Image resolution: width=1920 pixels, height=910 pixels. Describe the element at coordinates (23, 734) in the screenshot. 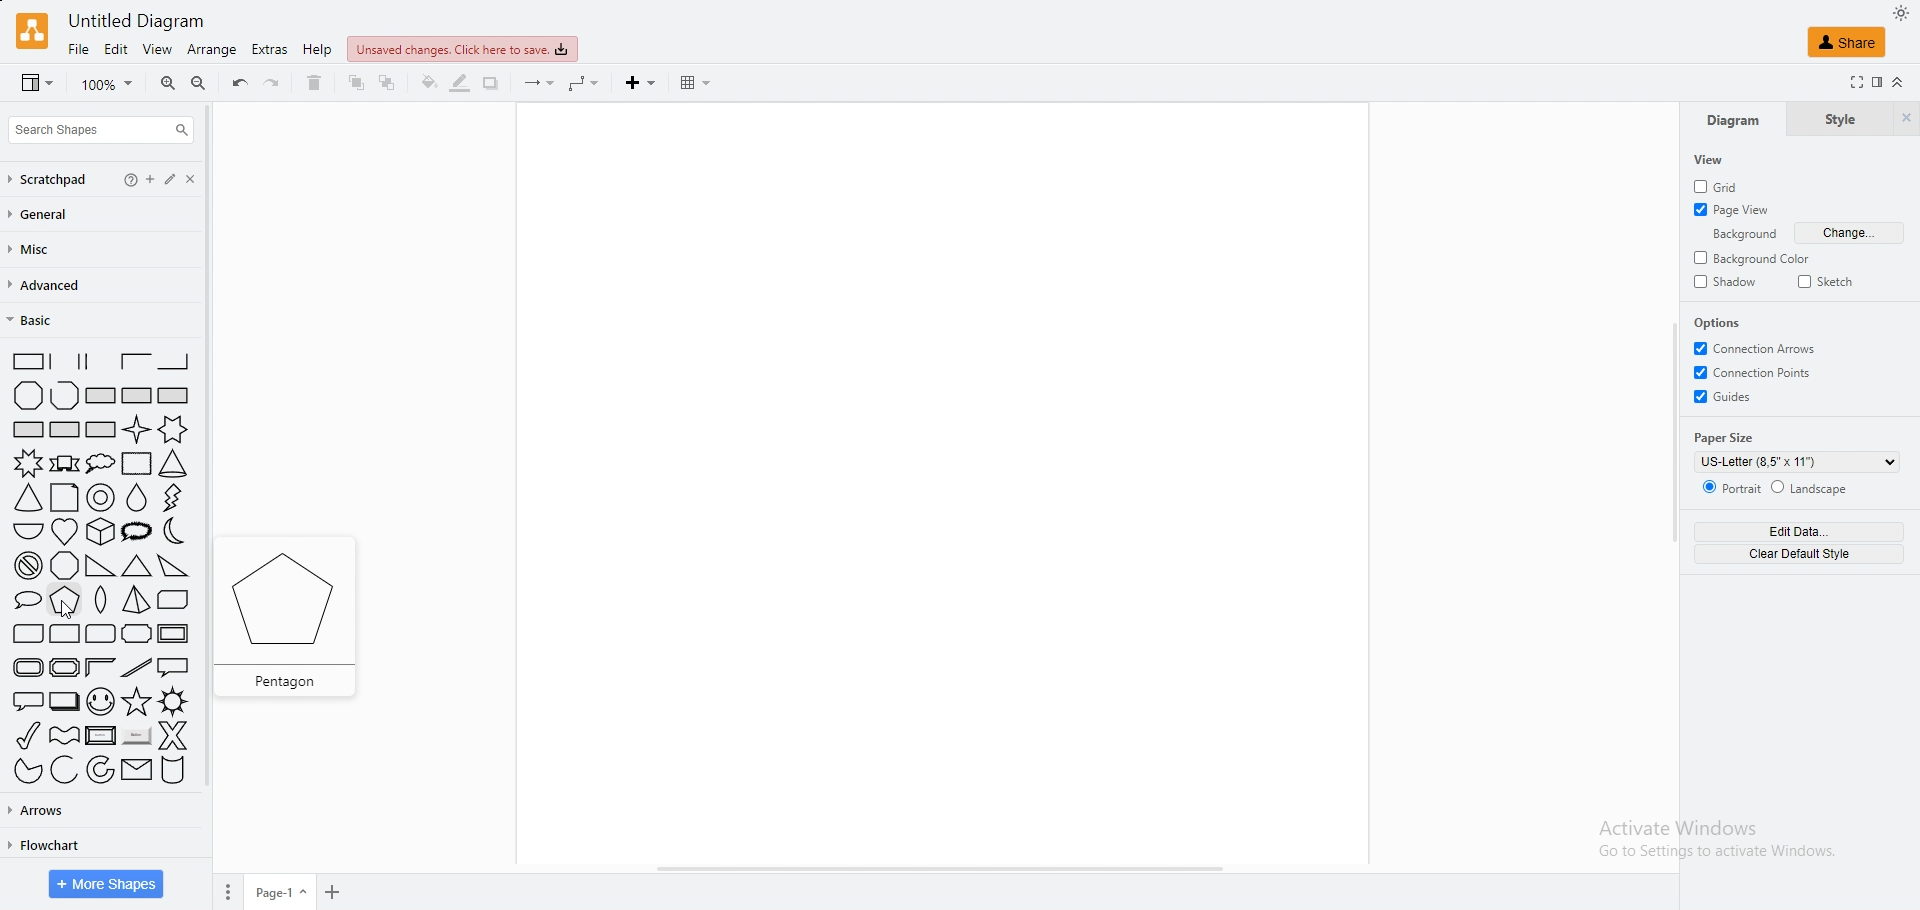

I see `tick ` at that location.